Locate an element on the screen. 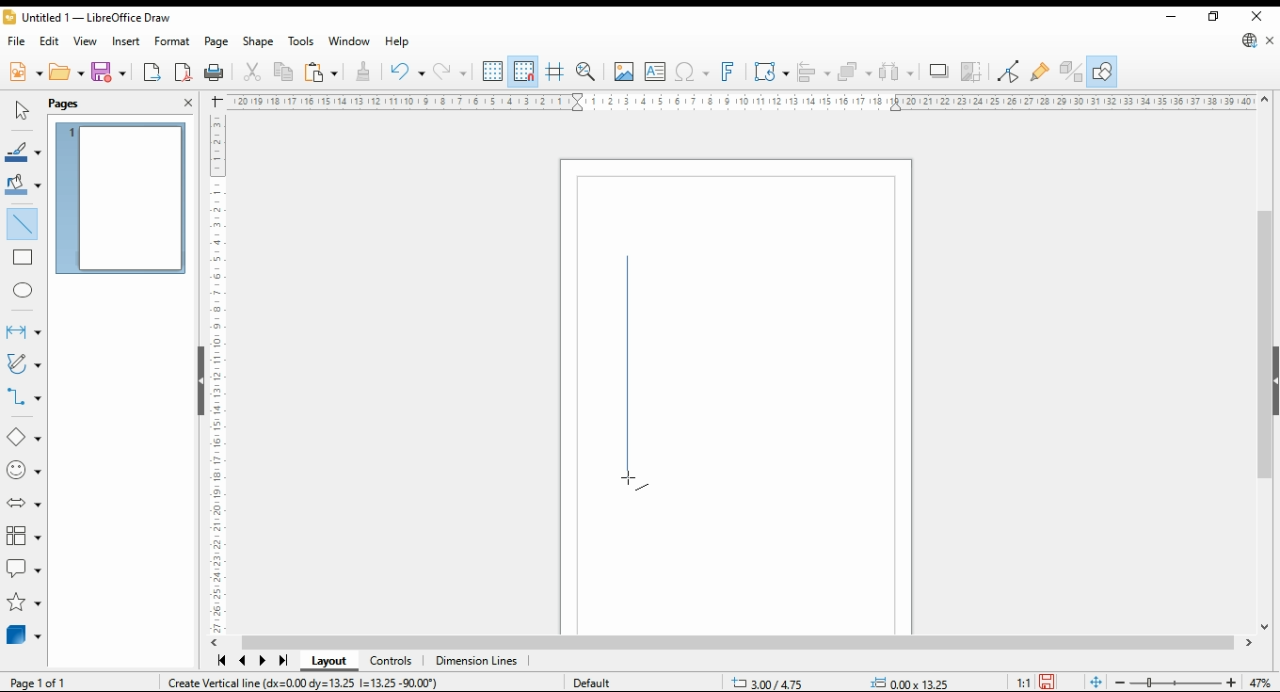 The width and height of the screenshot is (1280, 692). zoom slider is located at coordinates (1176, 681).